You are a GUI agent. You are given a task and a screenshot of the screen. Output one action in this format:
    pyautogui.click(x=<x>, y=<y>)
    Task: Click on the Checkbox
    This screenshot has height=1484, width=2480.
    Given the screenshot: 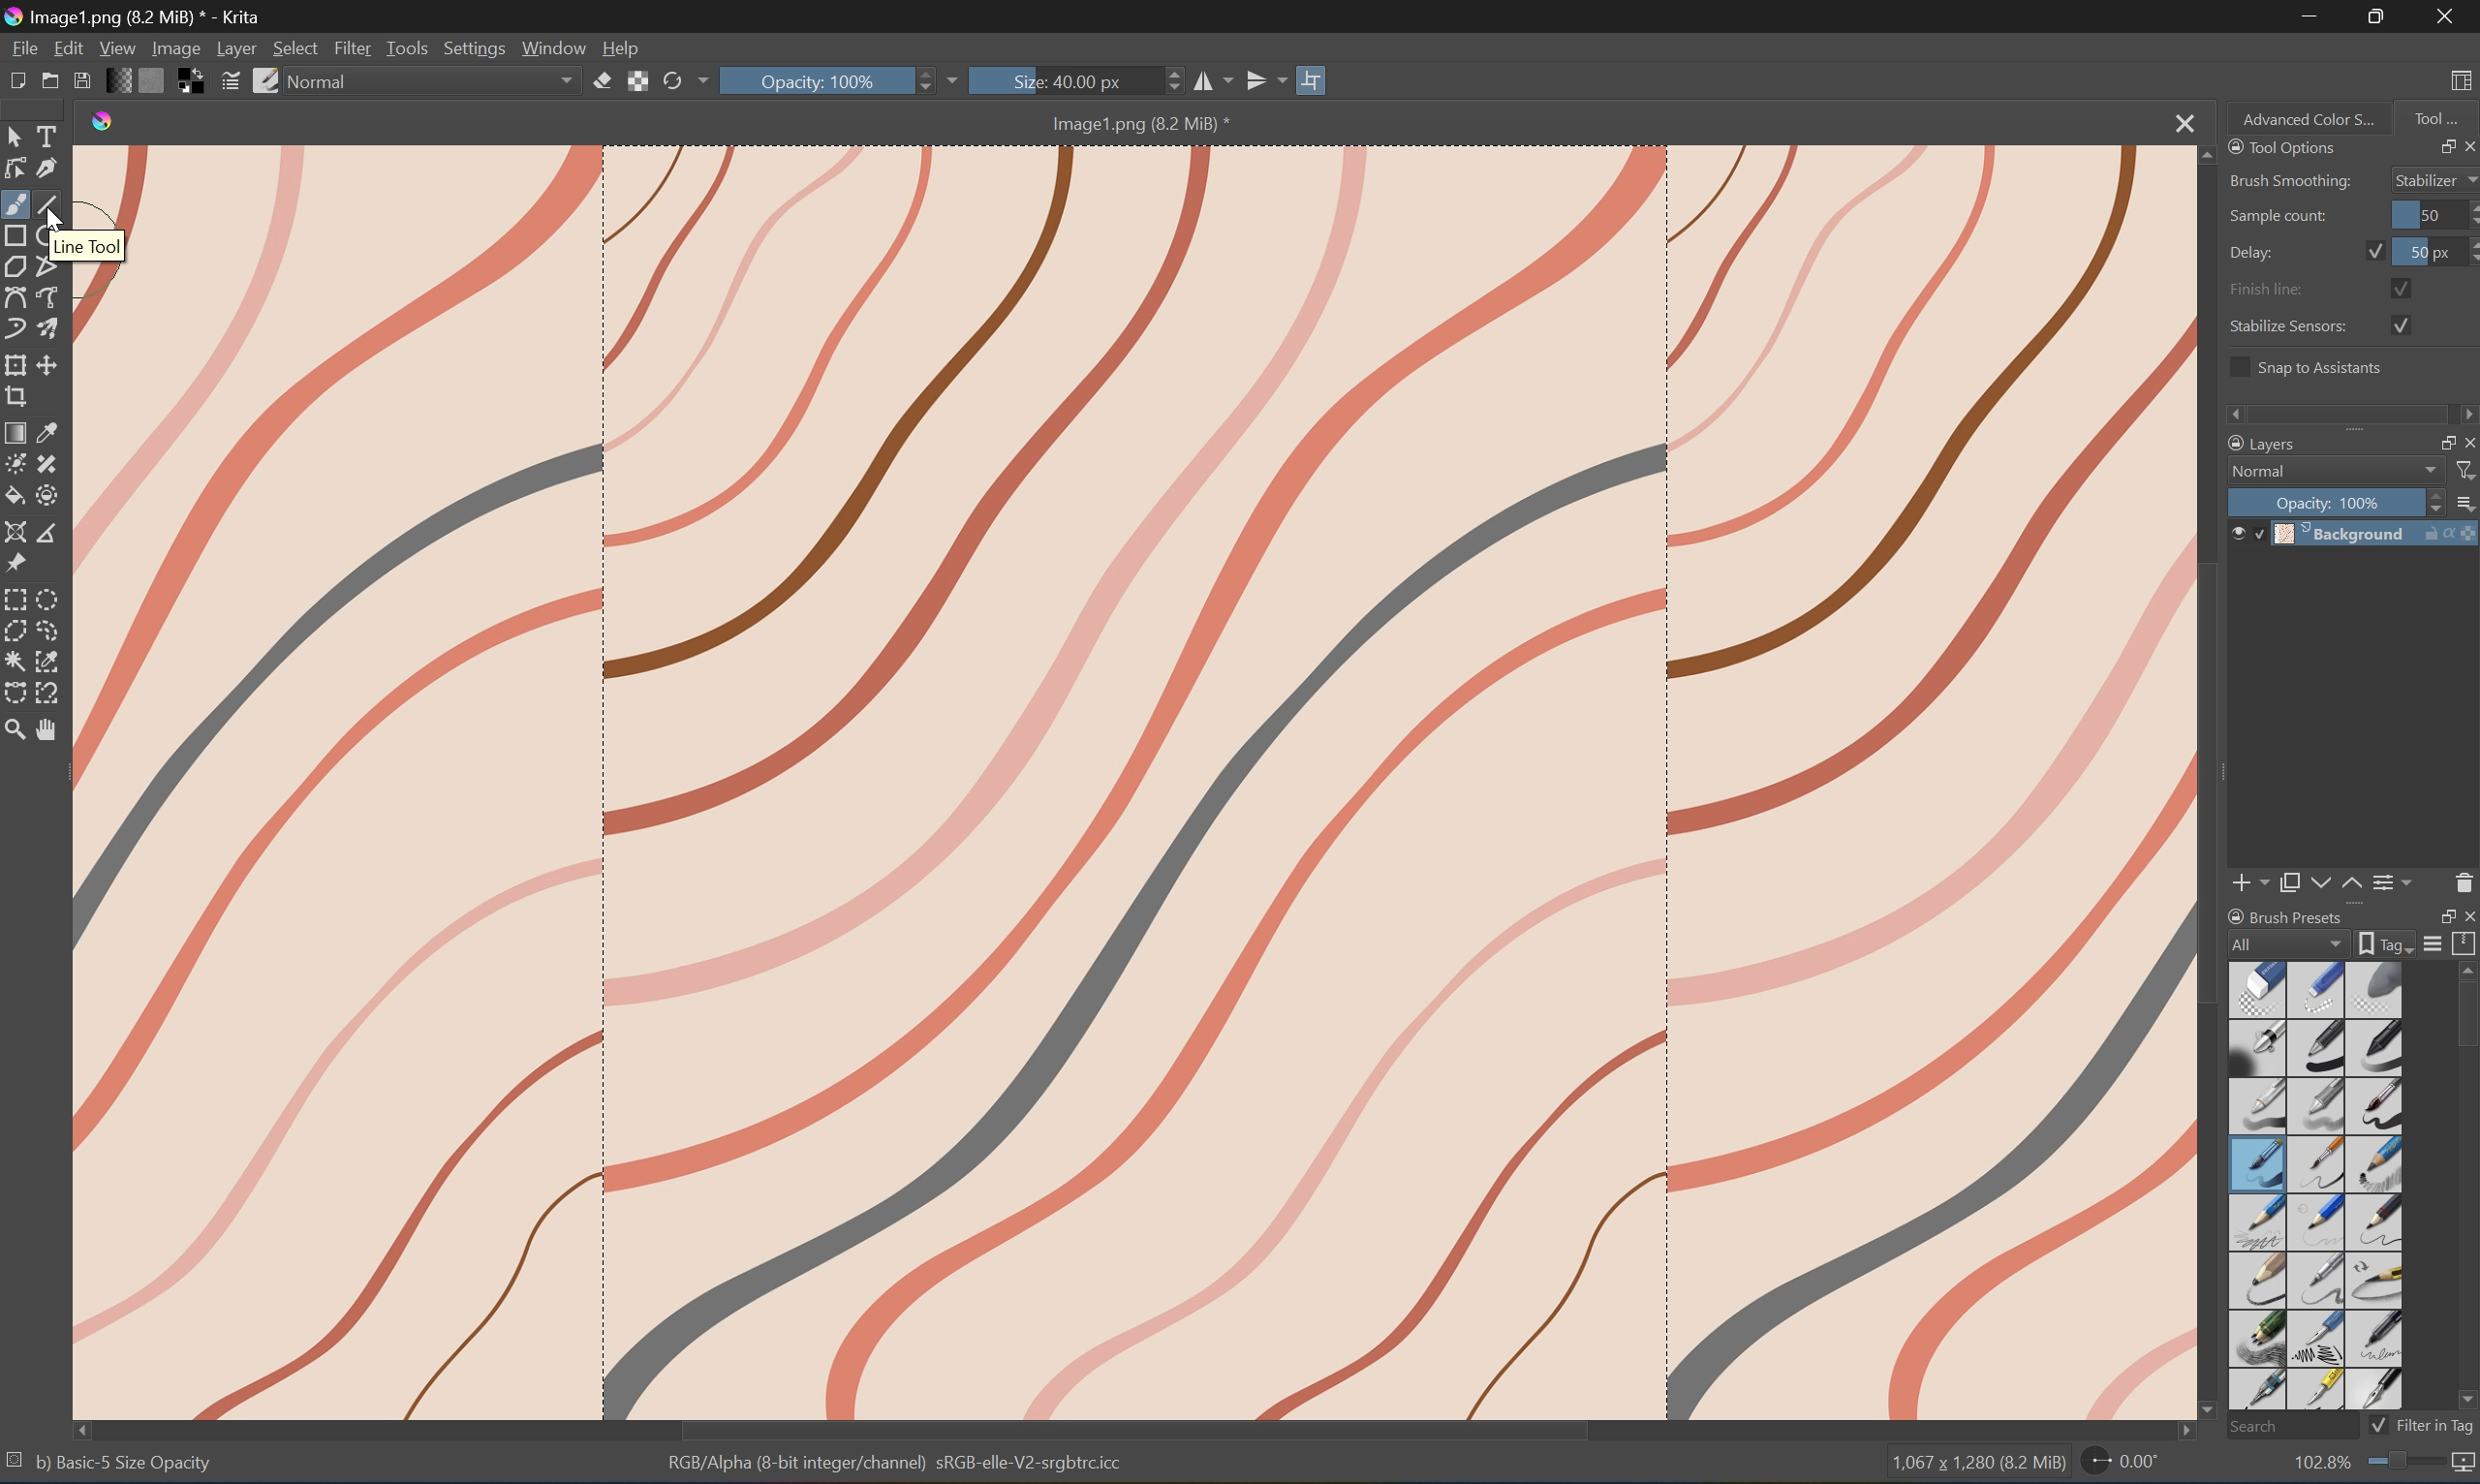 What is the action you would take?
    pyautogui.click(x=2378, y=249)
    